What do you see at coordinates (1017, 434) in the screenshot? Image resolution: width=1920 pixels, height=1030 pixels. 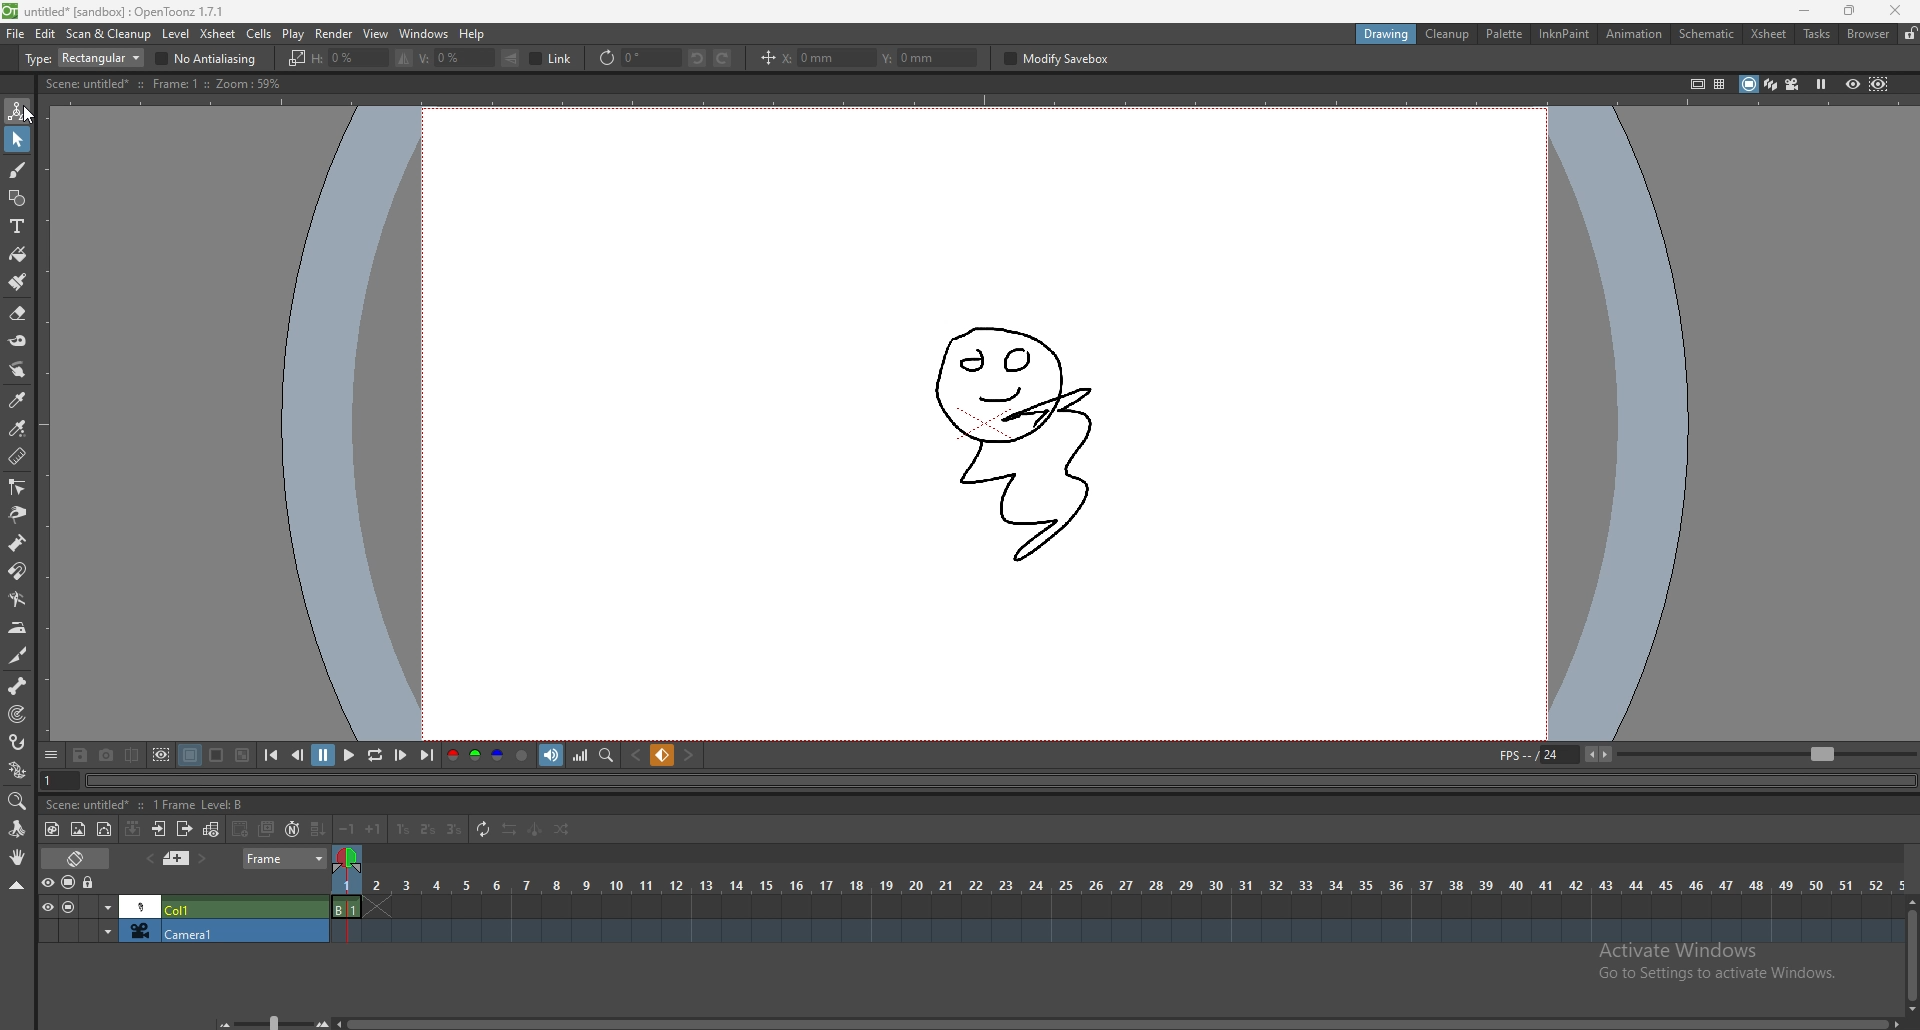 I see `drawing` at bounding box center [1017, 434].